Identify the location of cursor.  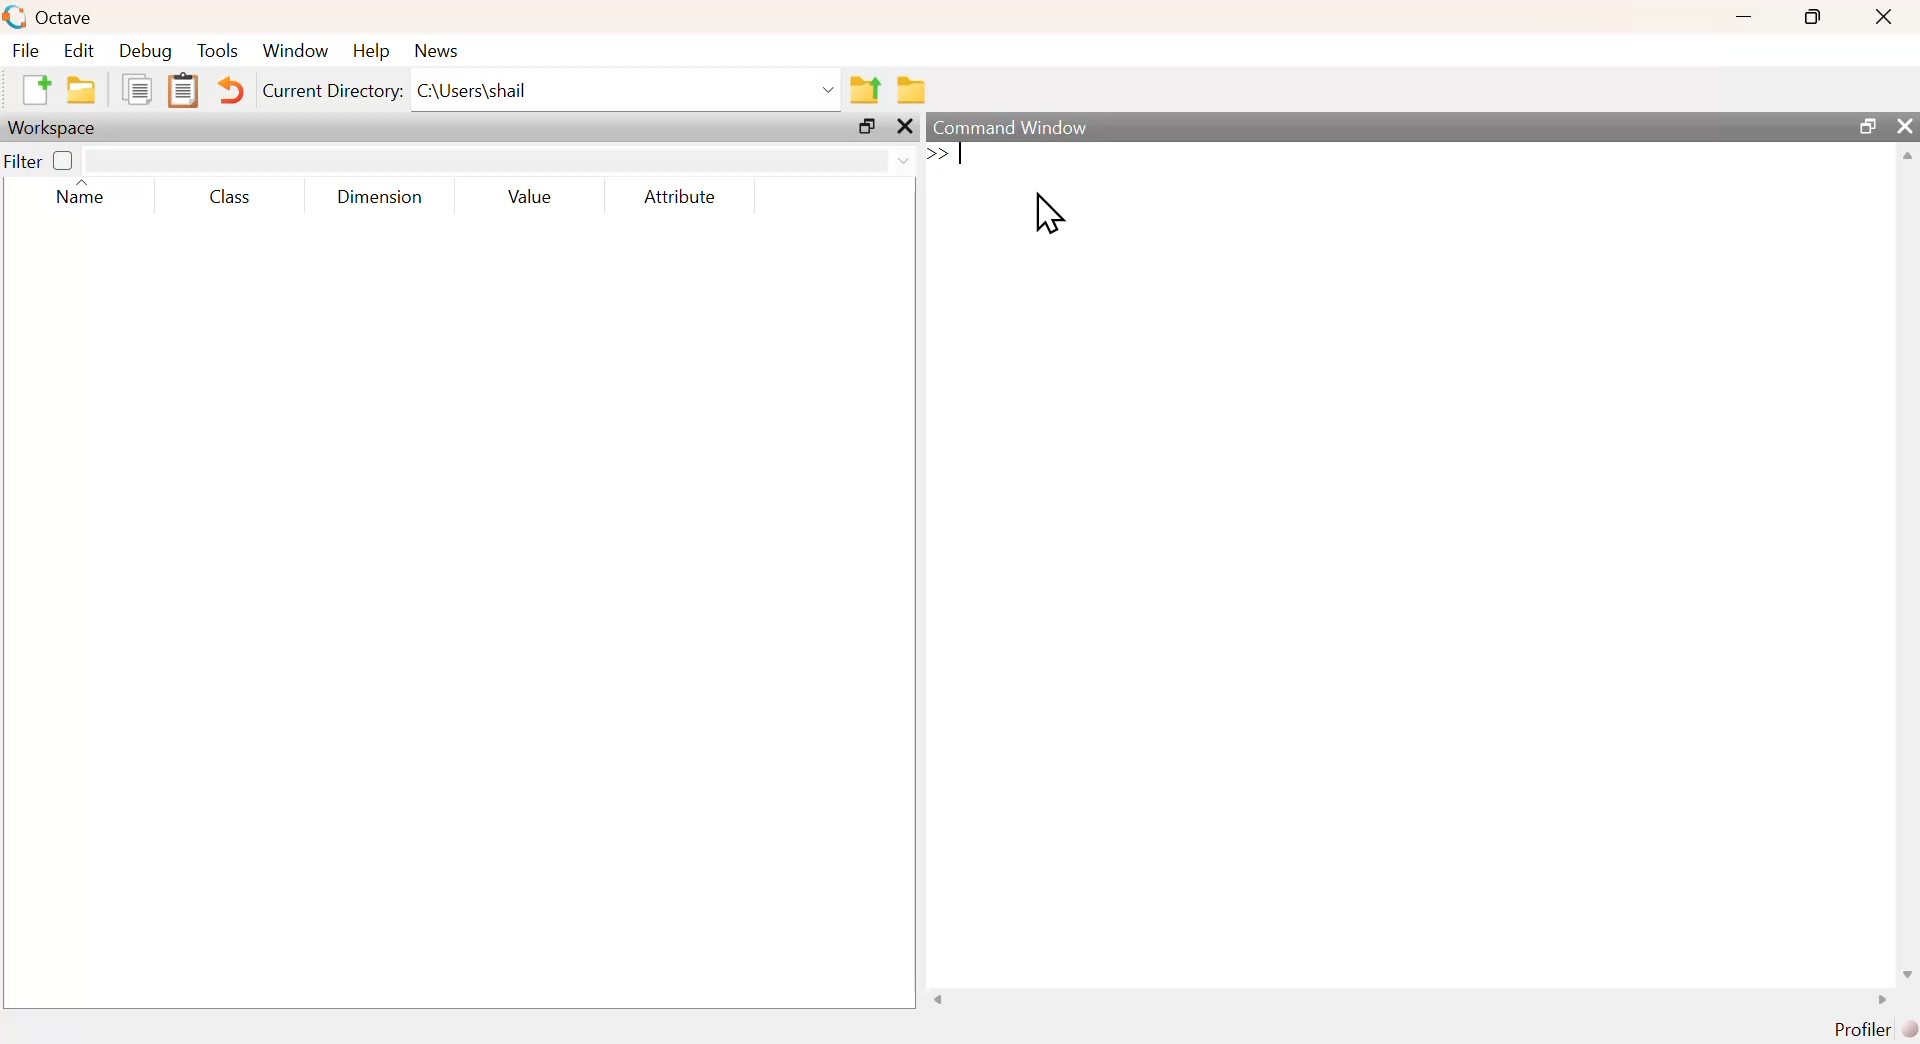
(1047, 218).